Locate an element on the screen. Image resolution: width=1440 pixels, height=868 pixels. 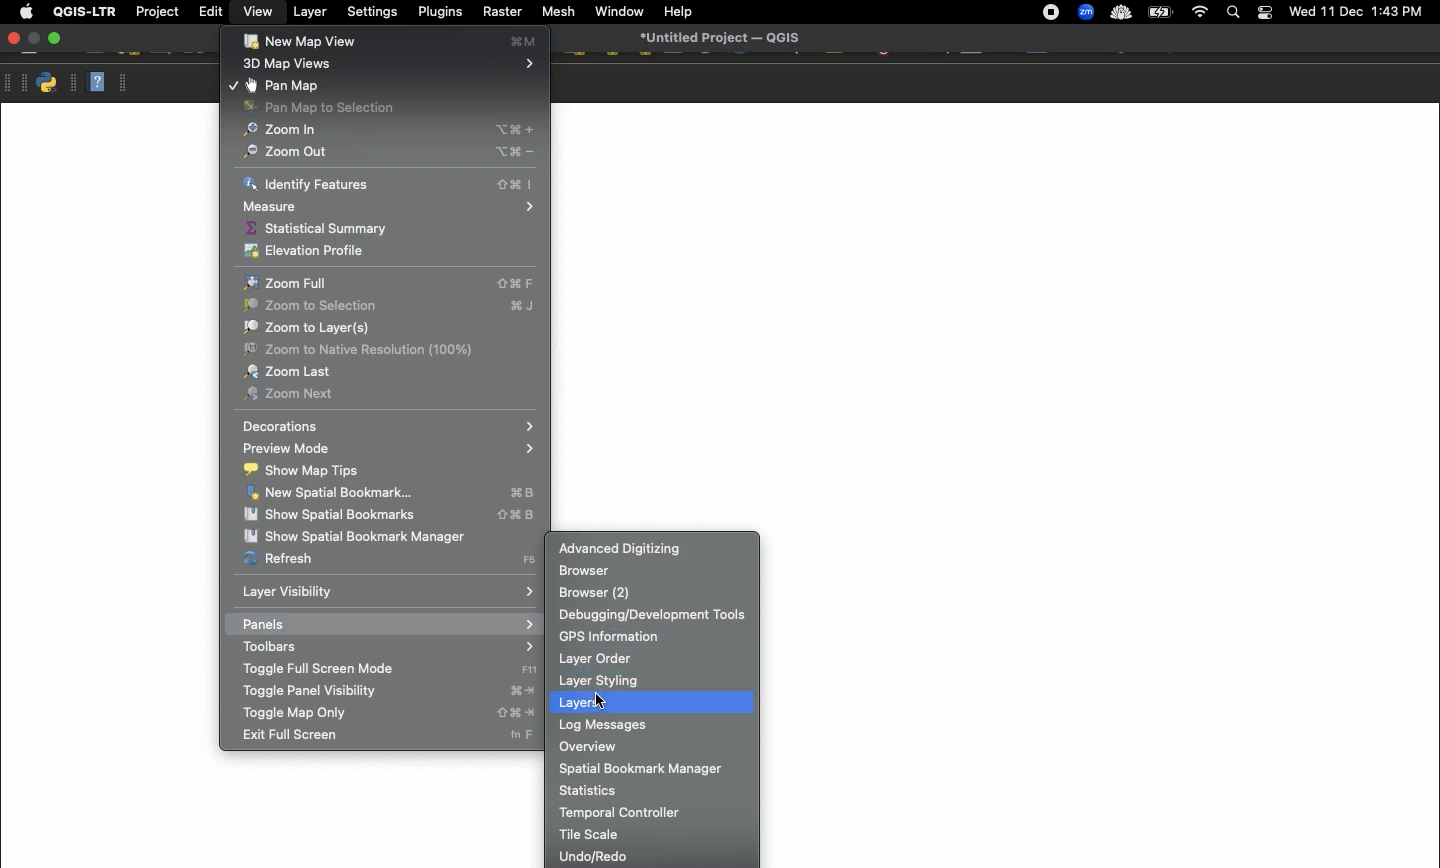
Layer visibility is located at coordinates (388, 593).